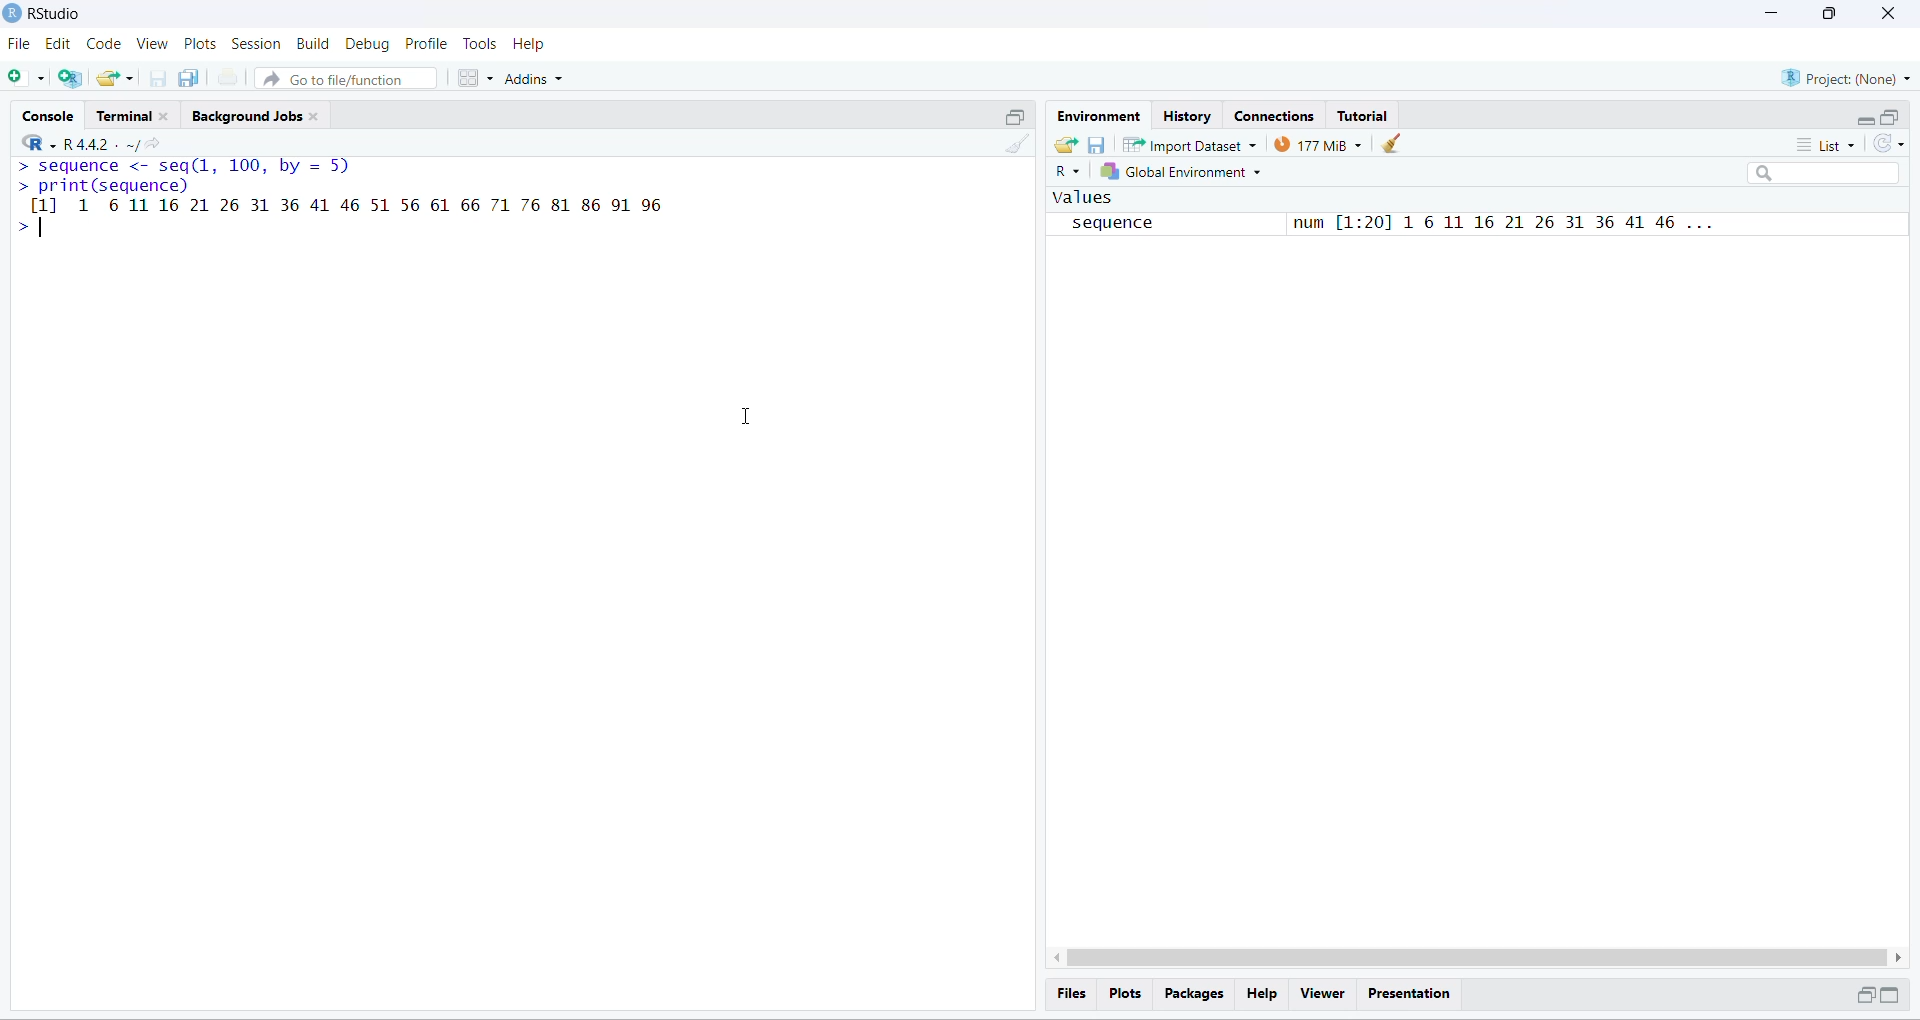  What do you see at coordinates (1067, 172) in the screenshot?
I see `R` at bounding box center [1067, 172].